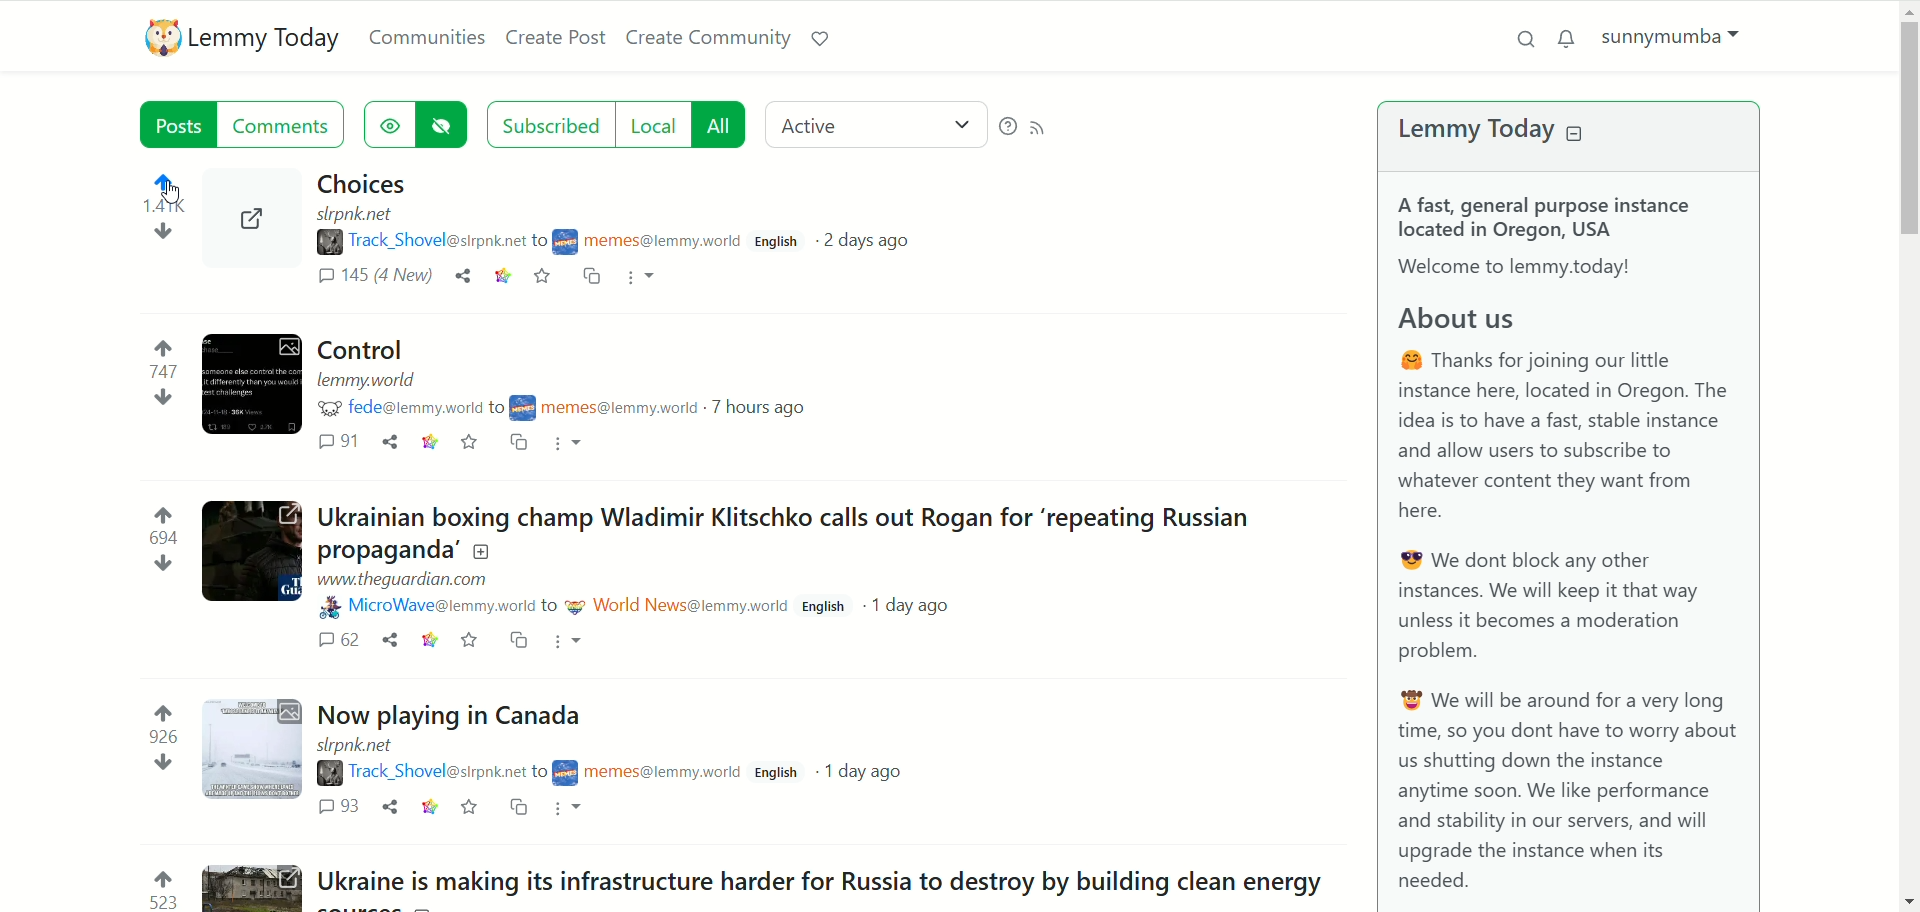 The width and height of the screenshot is (1920, 912). What do you see at coordinates (427, 39) in the screenshot?
I see `communities` at bounding box center [427, 39].